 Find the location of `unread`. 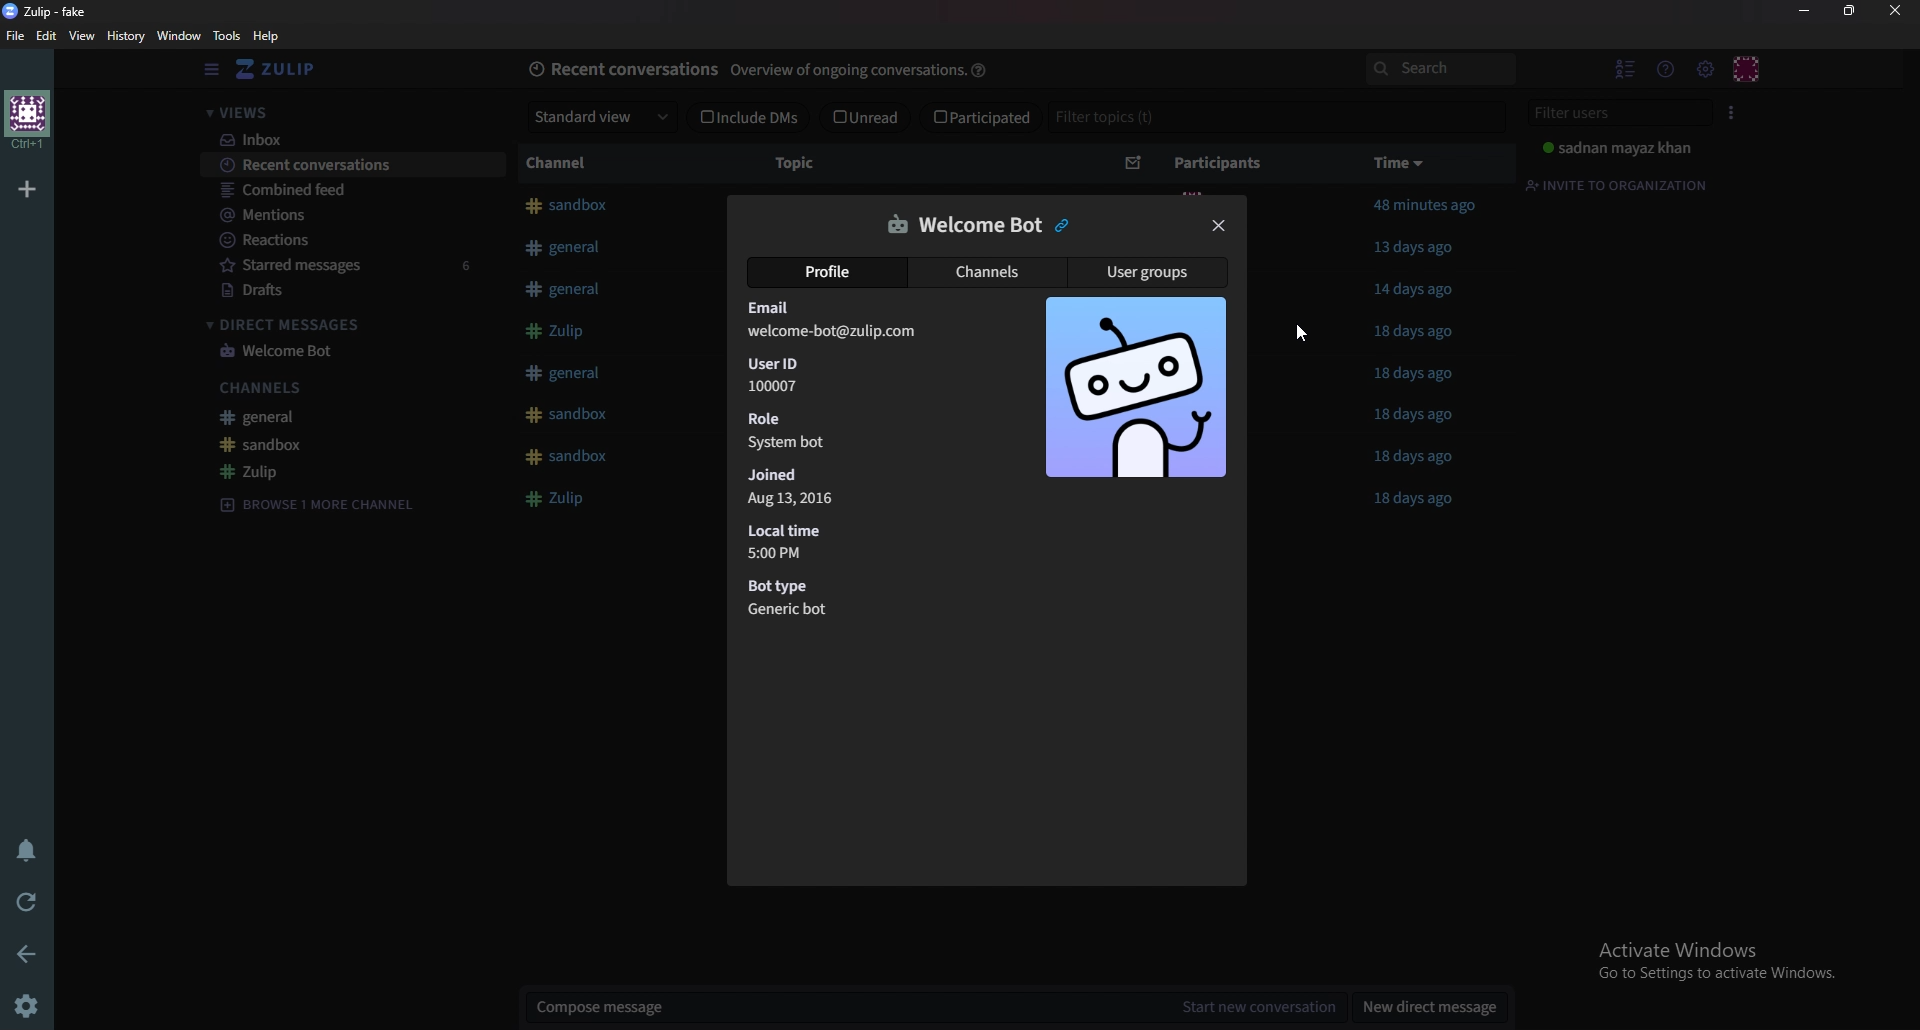

unread is located at coordinates (865, 118).